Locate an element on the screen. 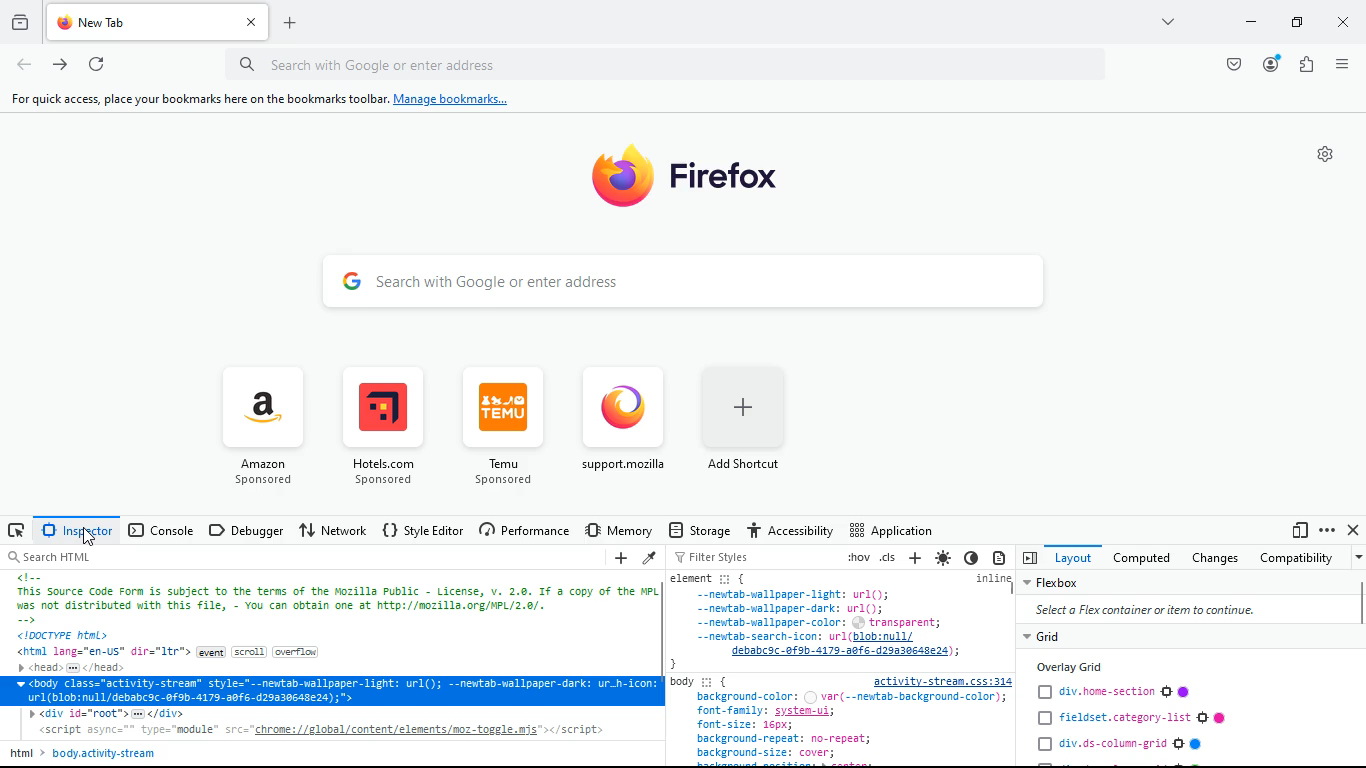  style editor is located at coordinates (425, 530).